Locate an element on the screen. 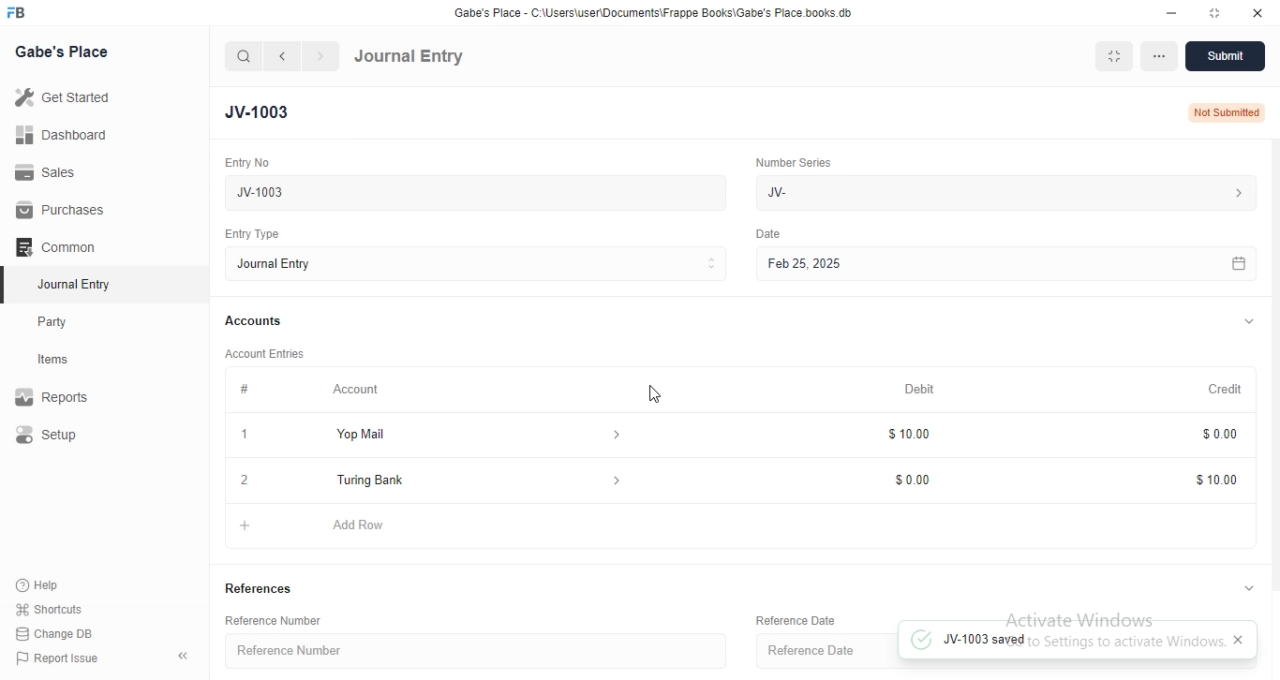  JV-1003 is located at coordinates (470, 192).